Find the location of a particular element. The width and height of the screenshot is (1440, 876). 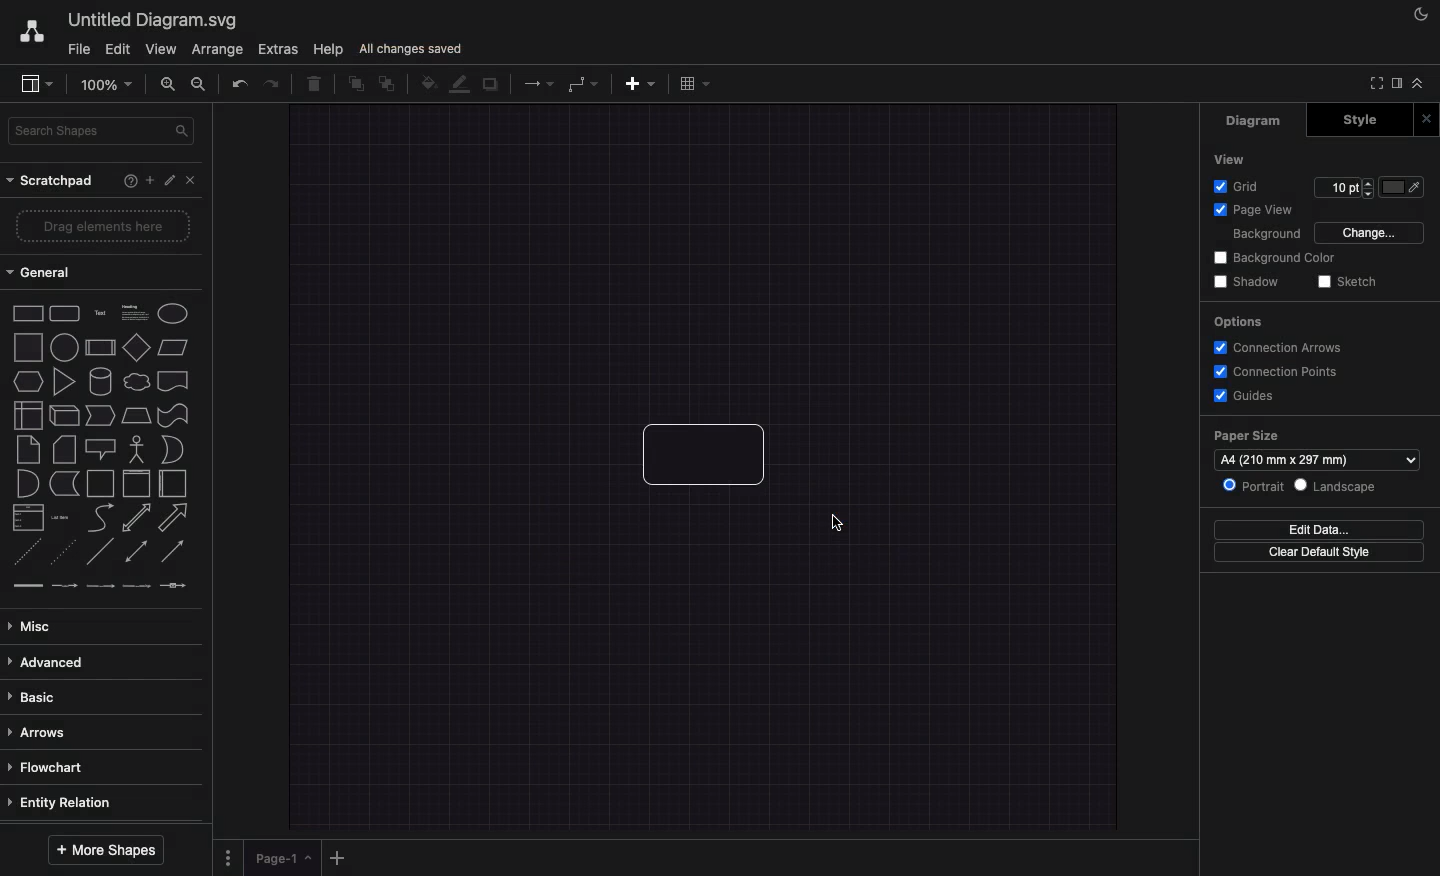

Drag elements here is located at coordinates (98, 228).